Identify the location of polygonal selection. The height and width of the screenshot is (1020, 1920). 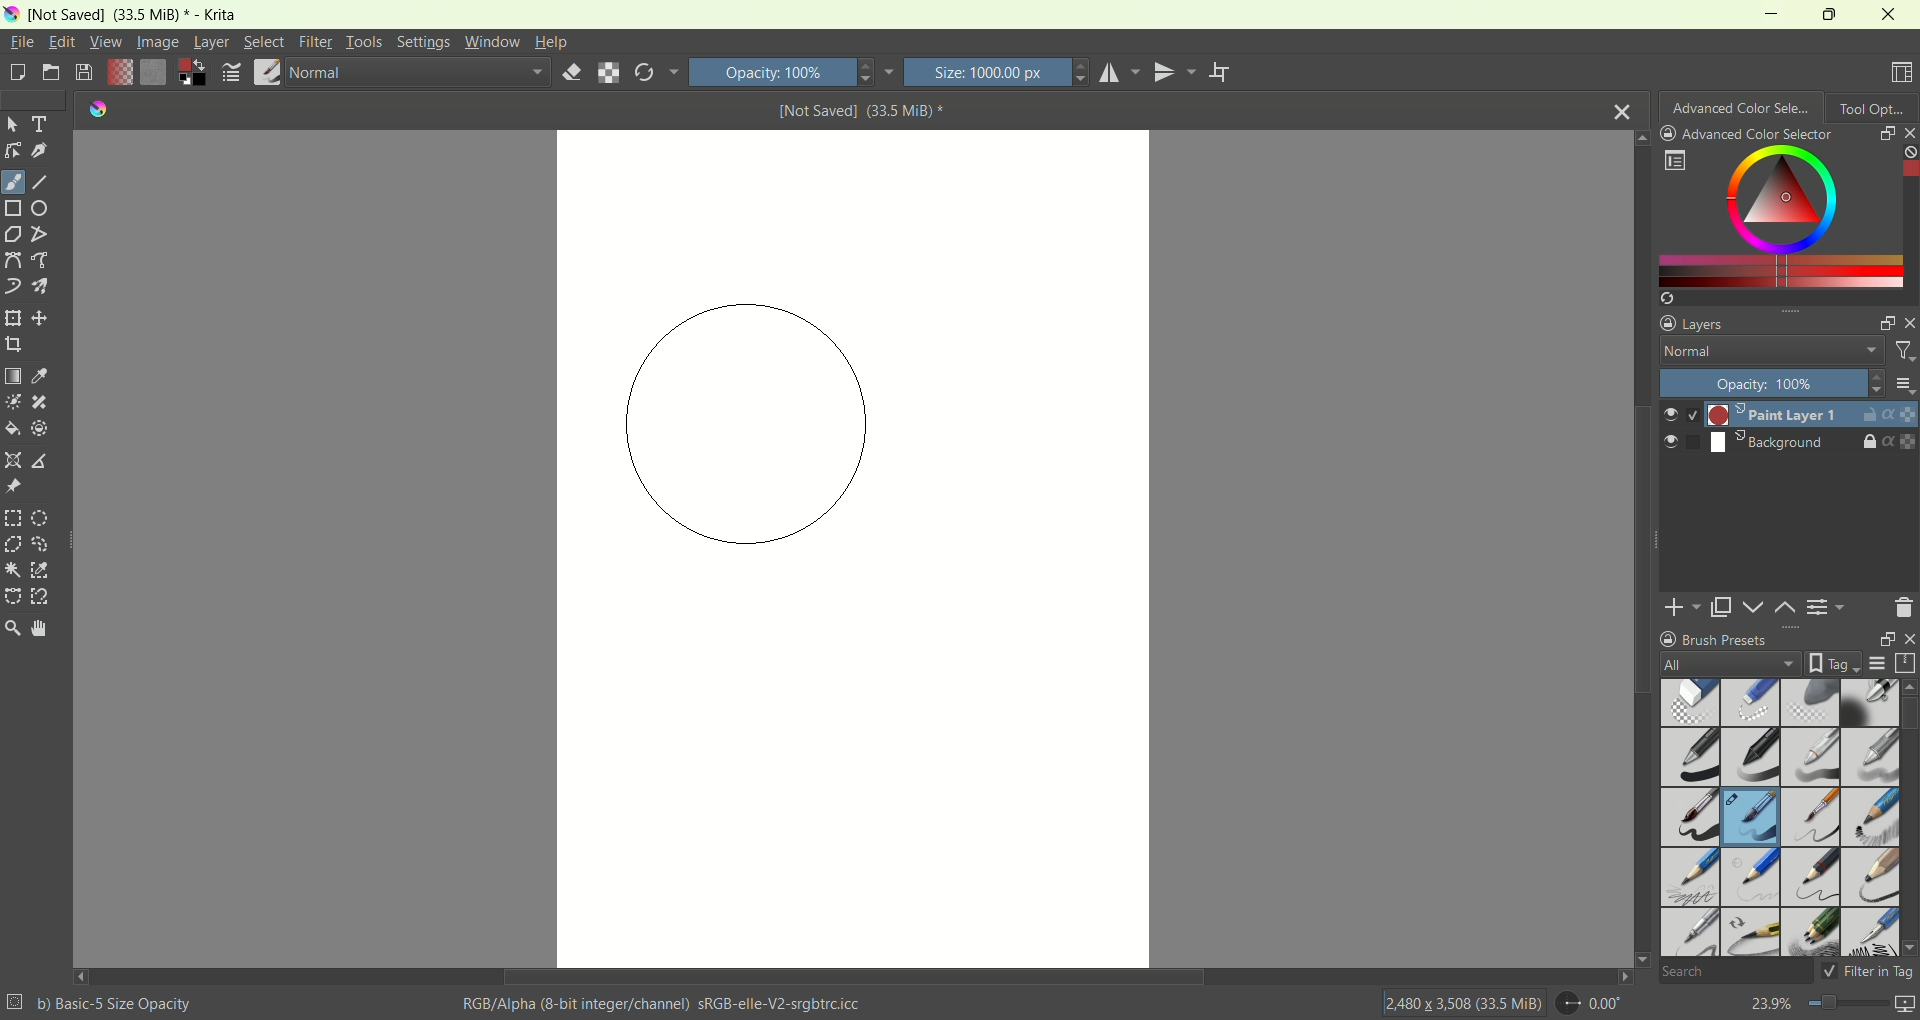
(13, 544).